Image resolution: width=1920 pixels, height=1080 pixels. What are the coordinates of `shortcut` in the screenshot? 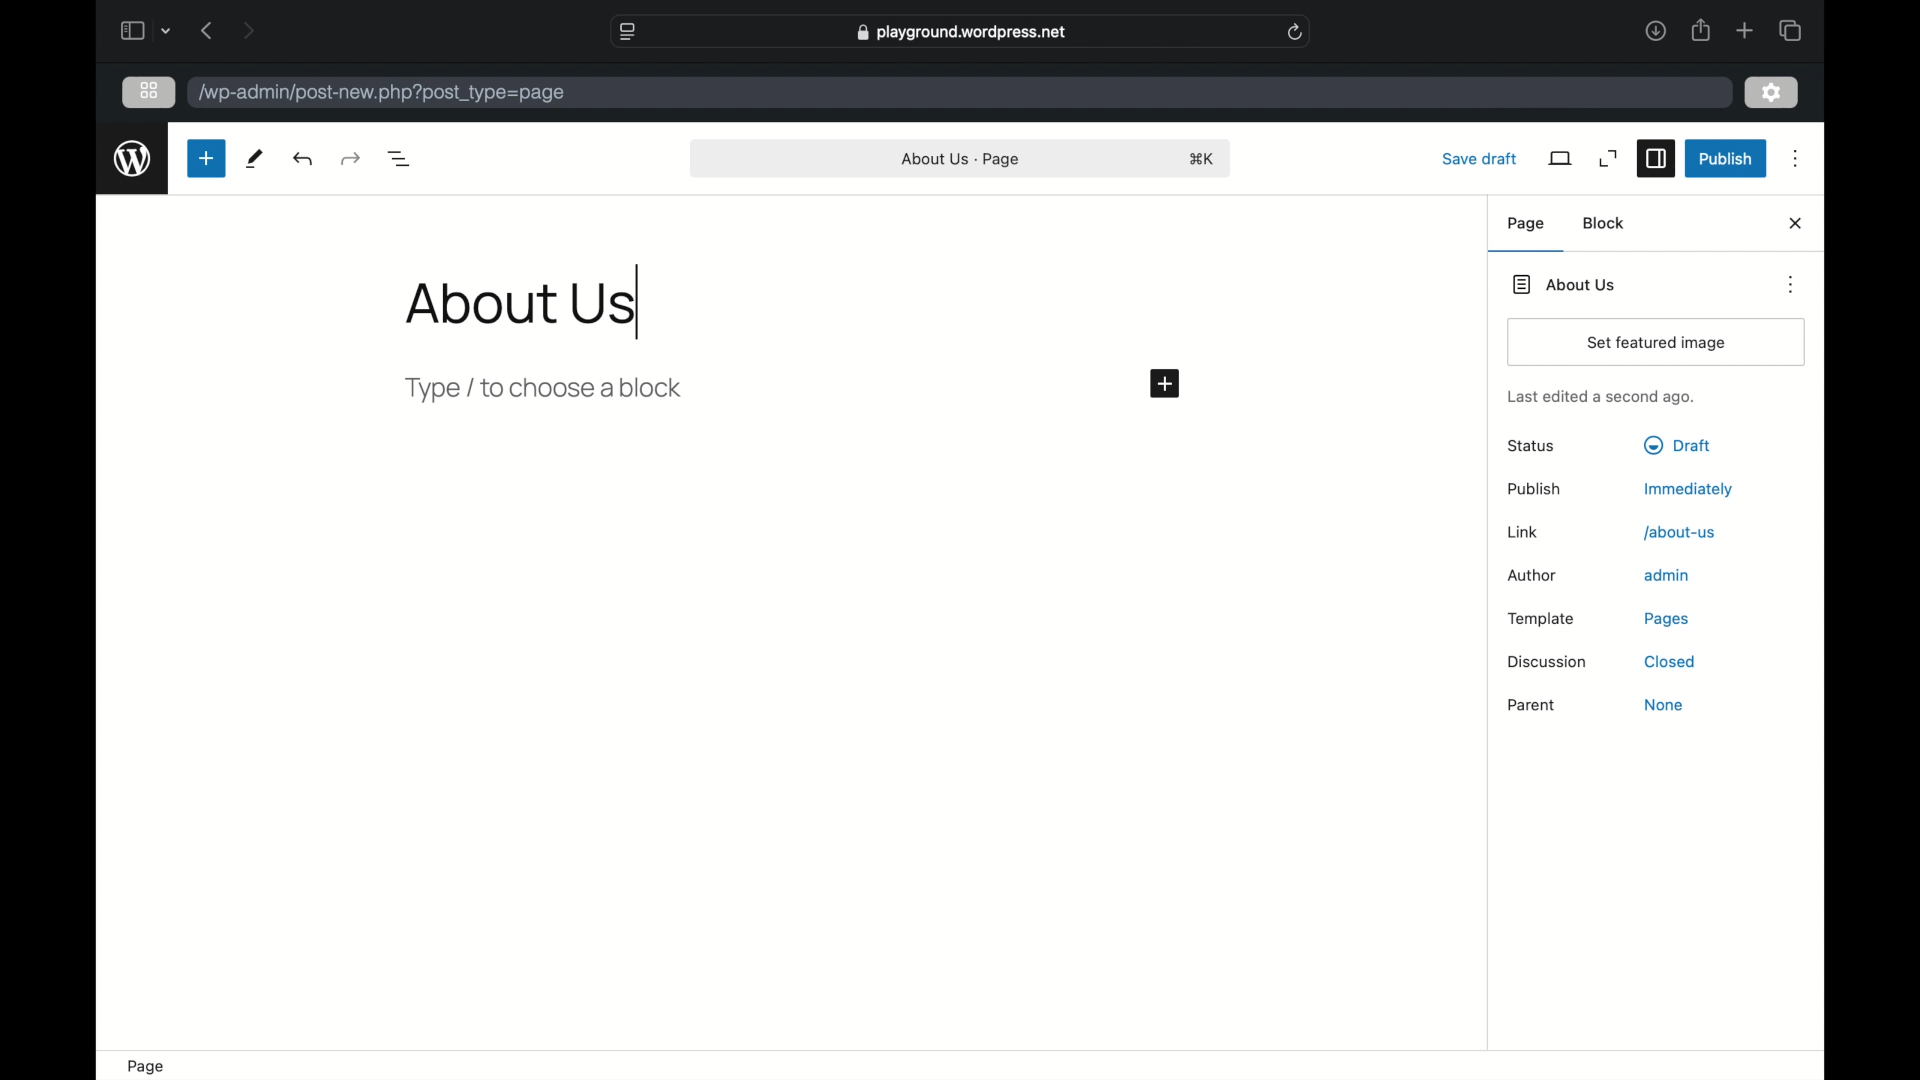 It's located at (1204, 160).